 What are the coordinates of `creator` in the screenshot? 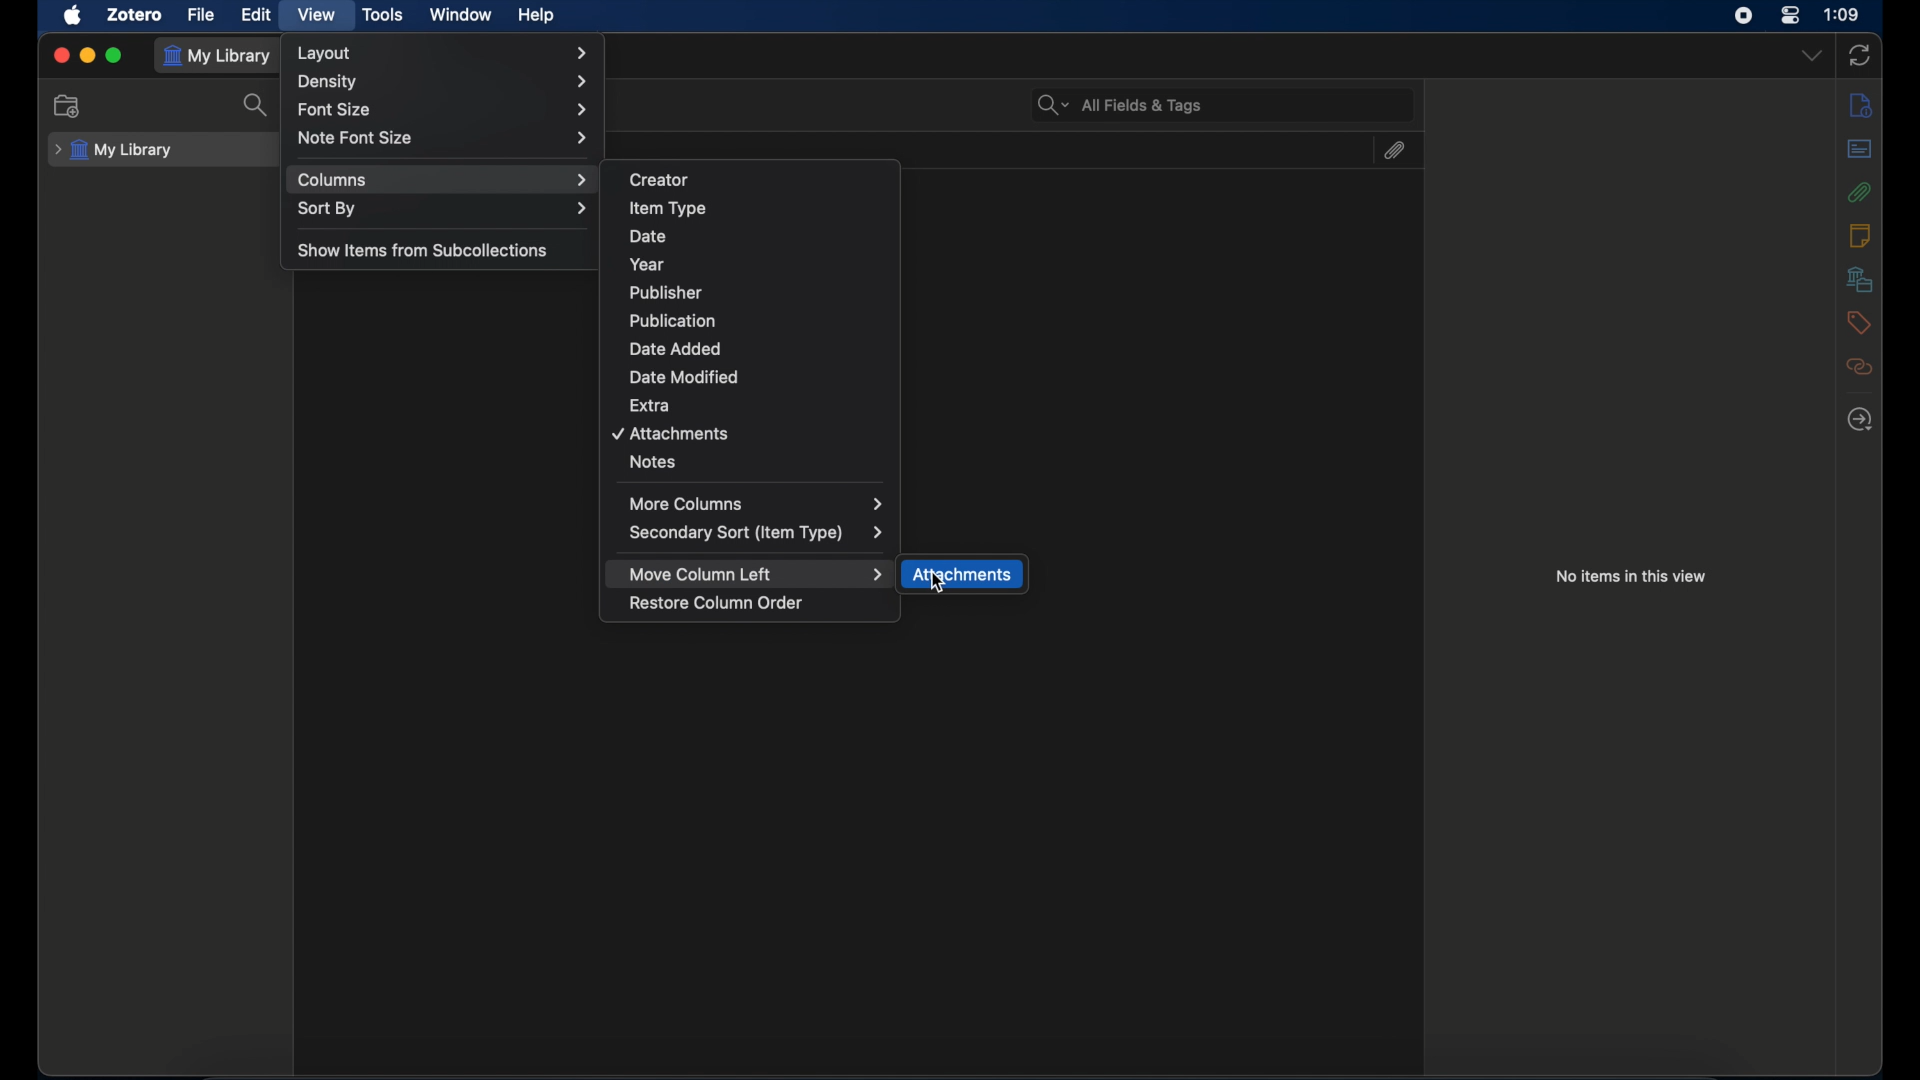 It's located at (660, 180).